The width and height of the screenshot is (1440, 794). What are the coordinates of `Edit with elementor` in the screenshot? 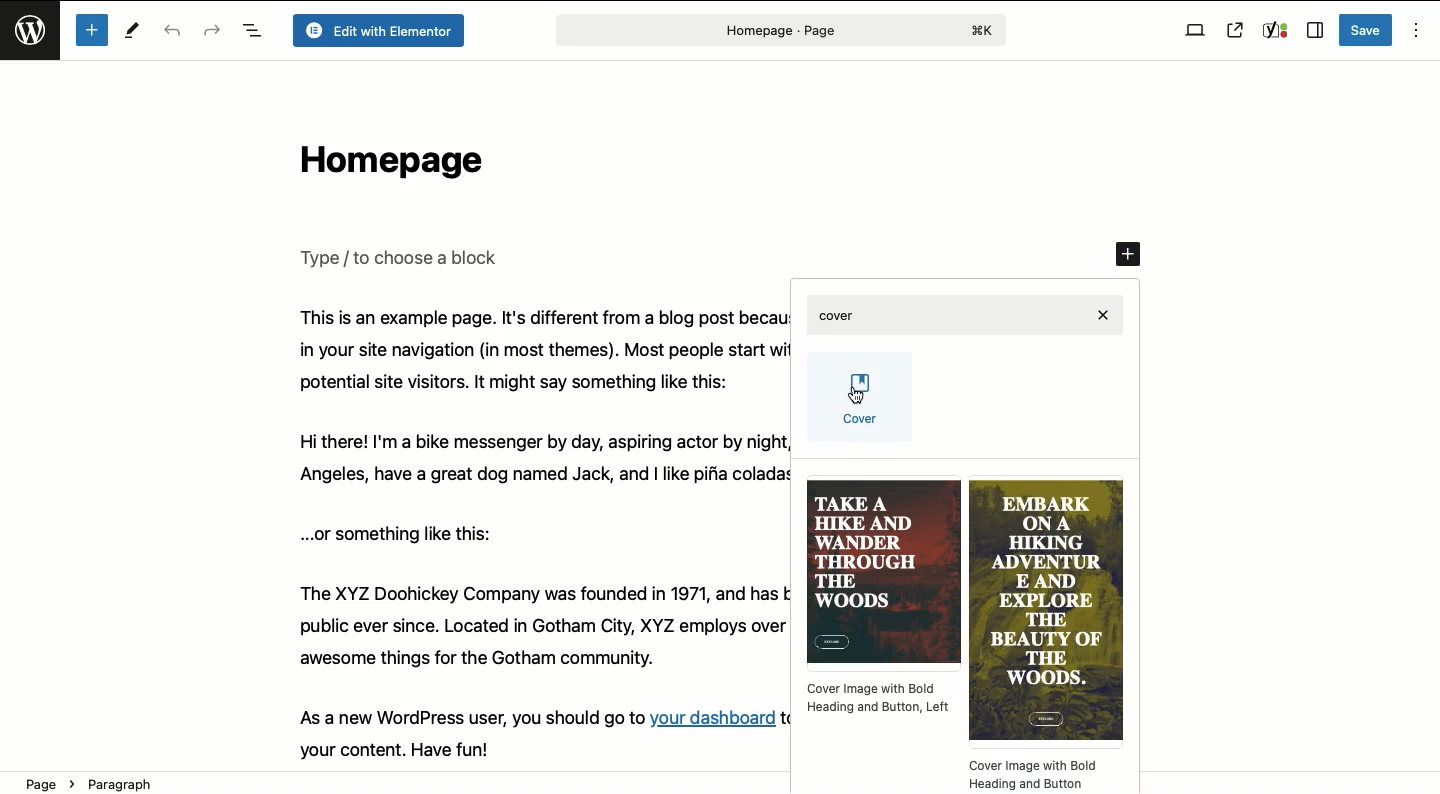 It's located at (377, 31).